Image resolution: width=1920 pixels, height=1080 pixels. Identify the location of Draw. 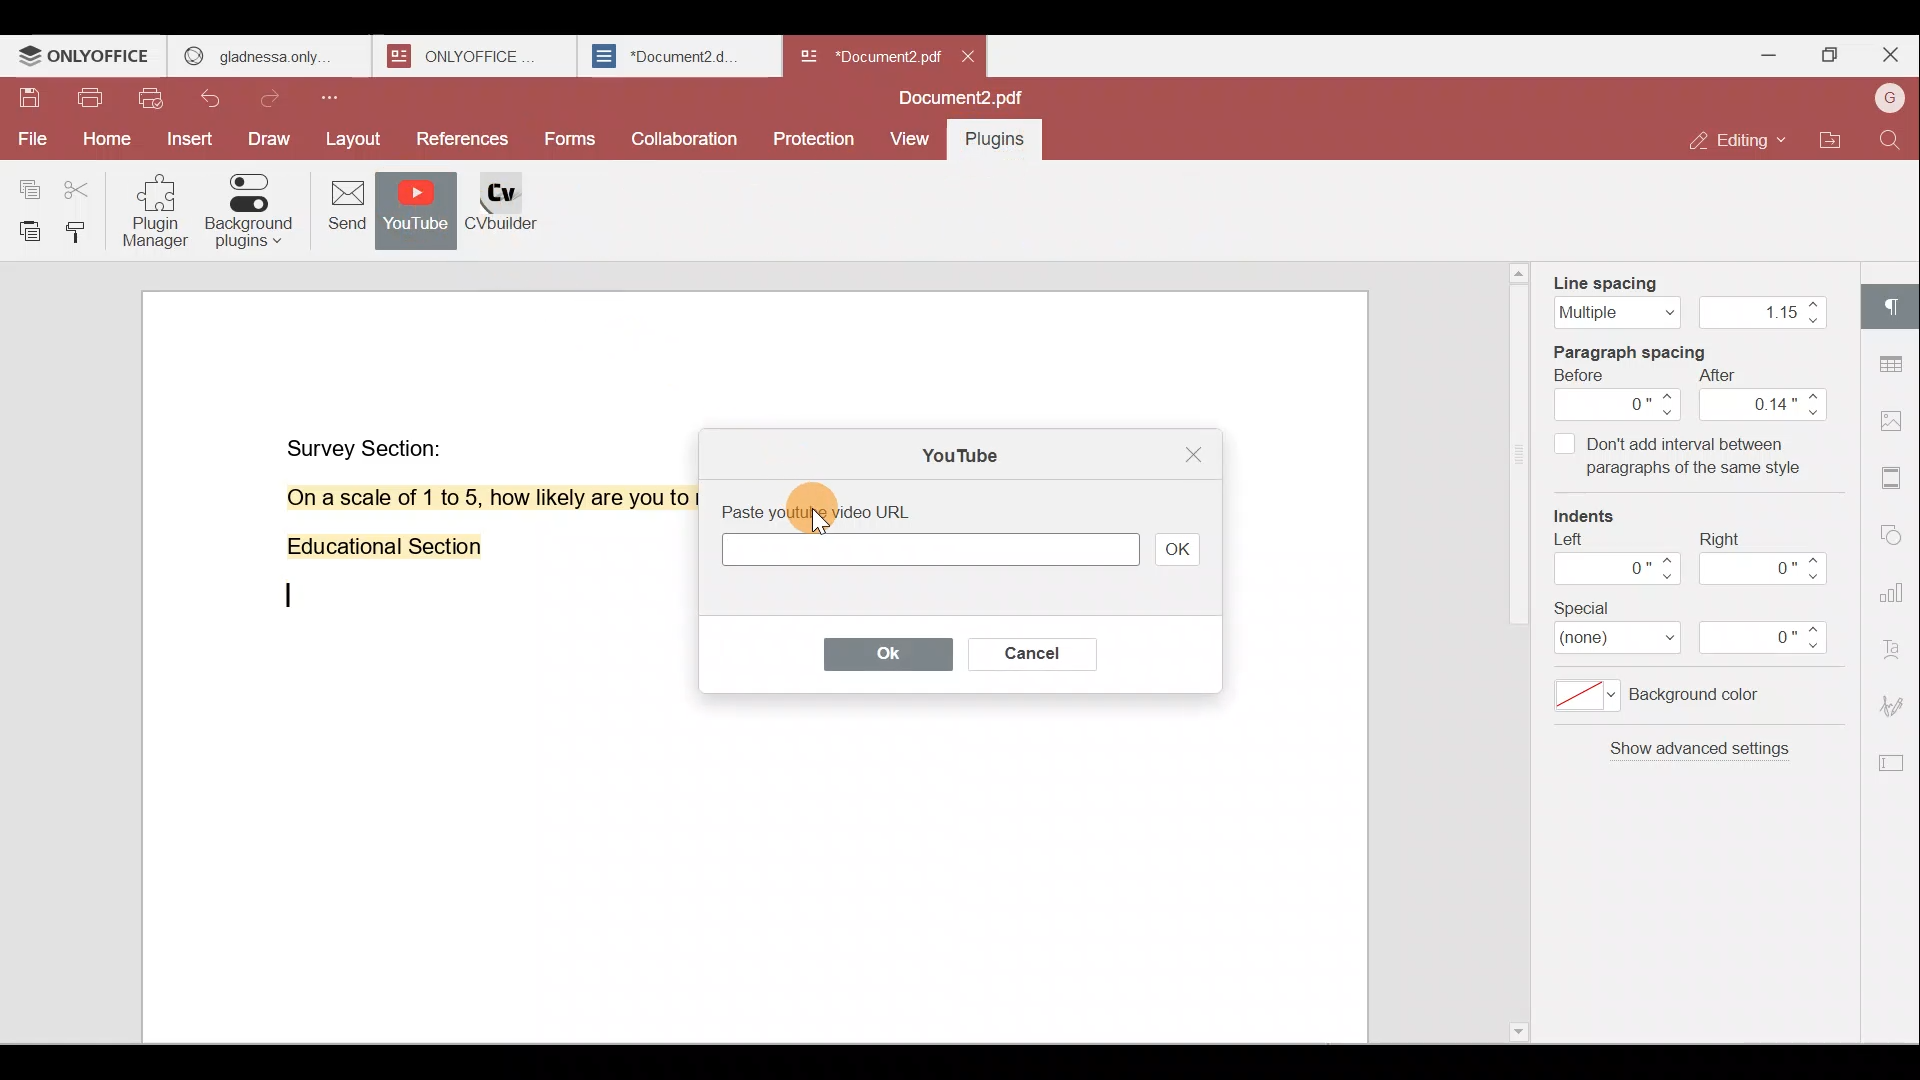
(271, 141).